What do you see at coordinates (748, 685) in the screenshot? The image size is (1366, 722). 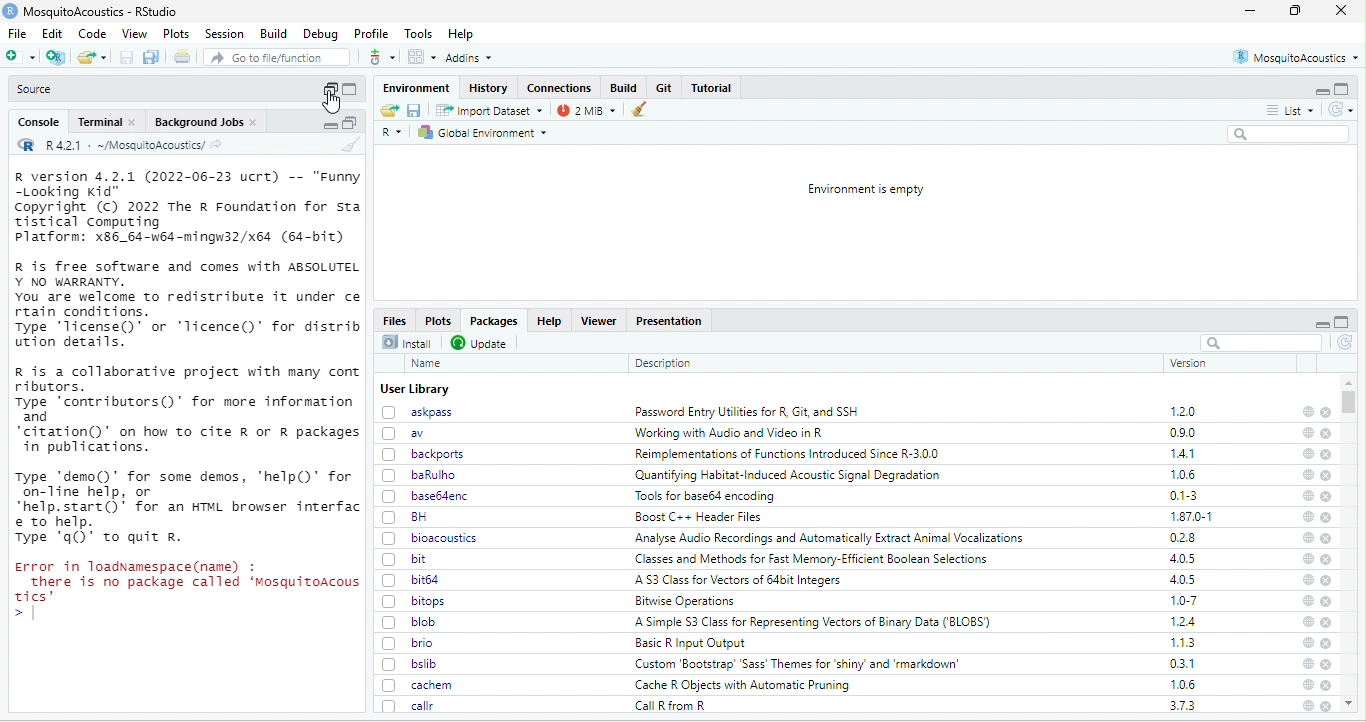 I see `Cache R Objects with Automatic Pruning` at bounding box center [748, 685].